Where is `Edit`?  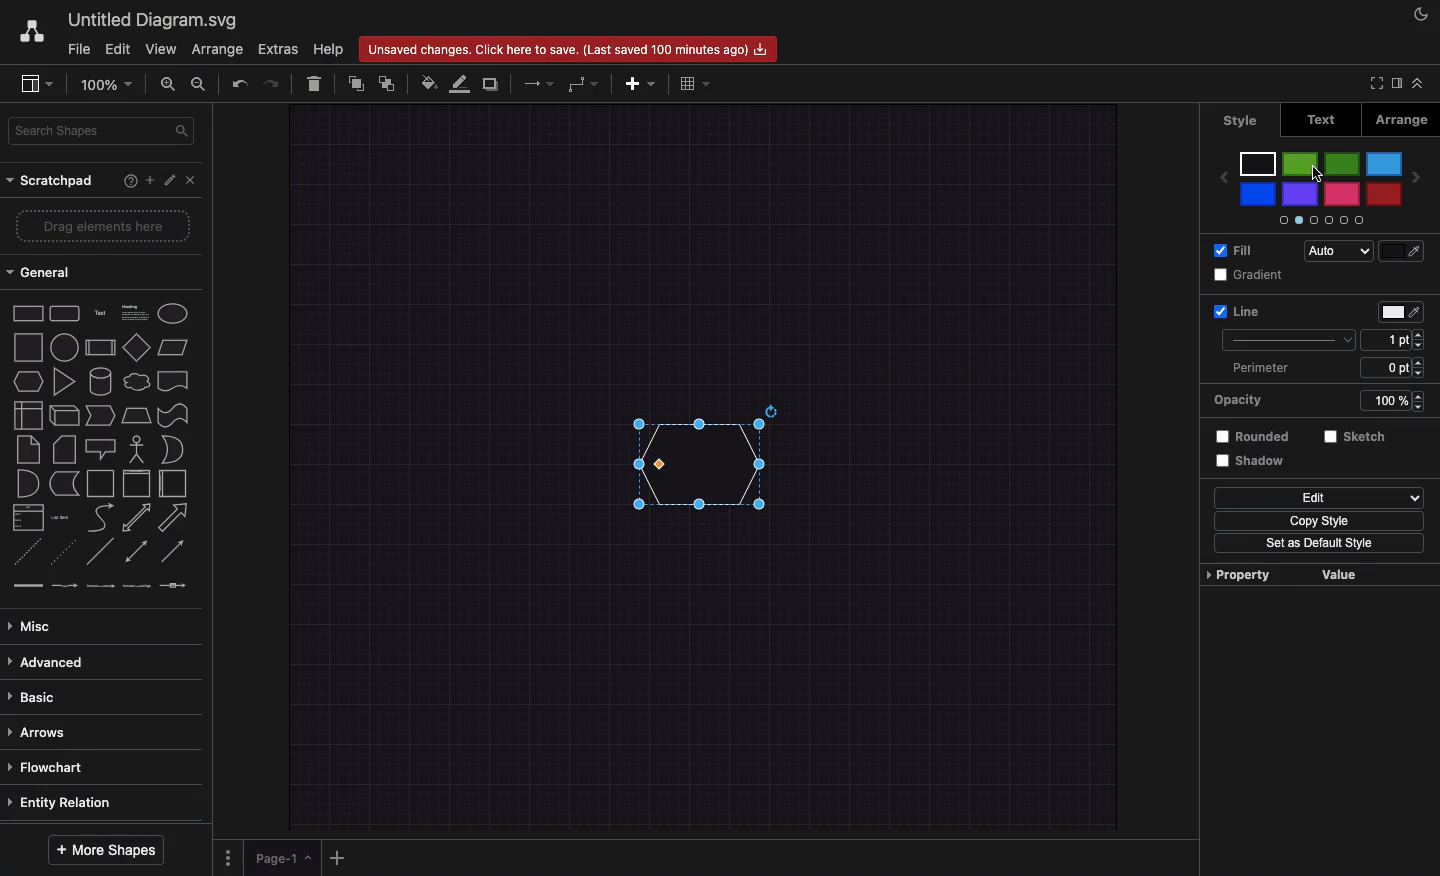
Edit is located at coordinates (119, 49).